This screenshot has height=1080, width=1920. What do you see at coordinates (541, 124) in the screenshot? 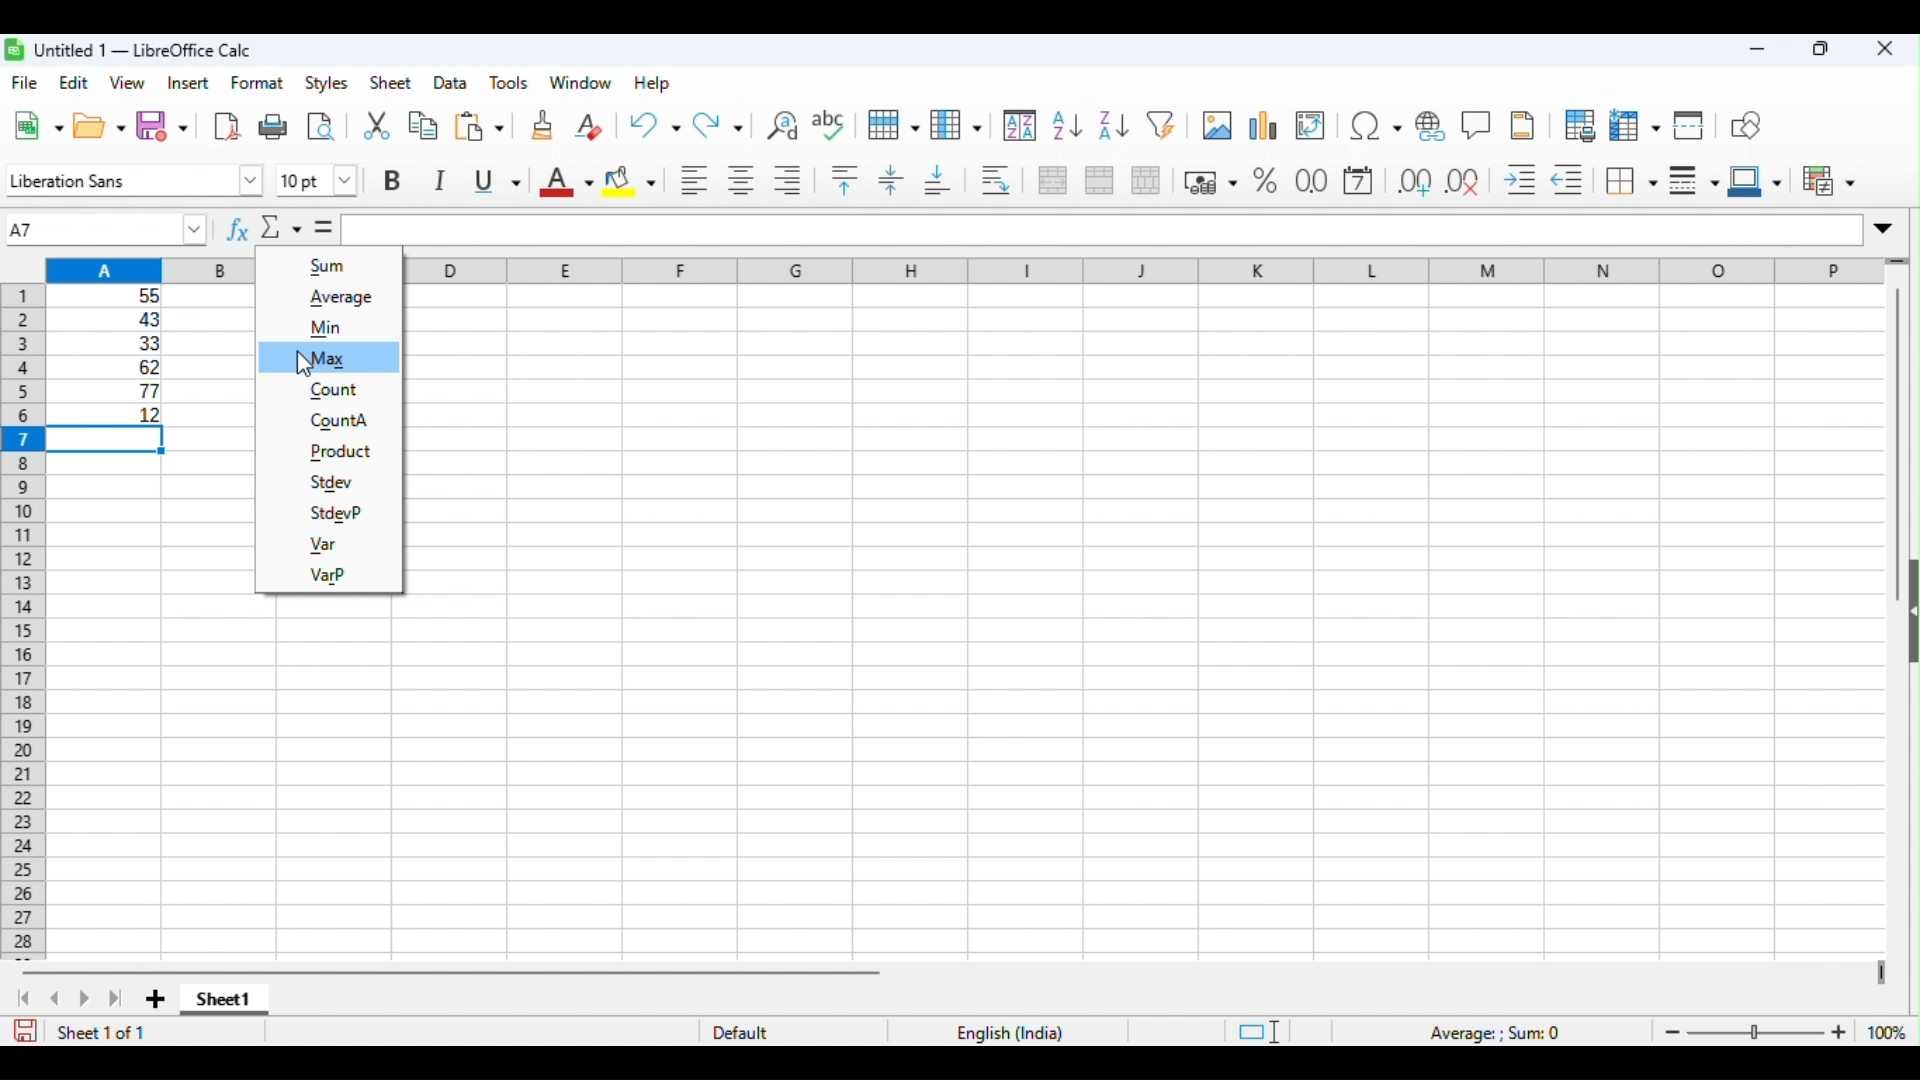
I see `clone` at bounding box center [541, 124].